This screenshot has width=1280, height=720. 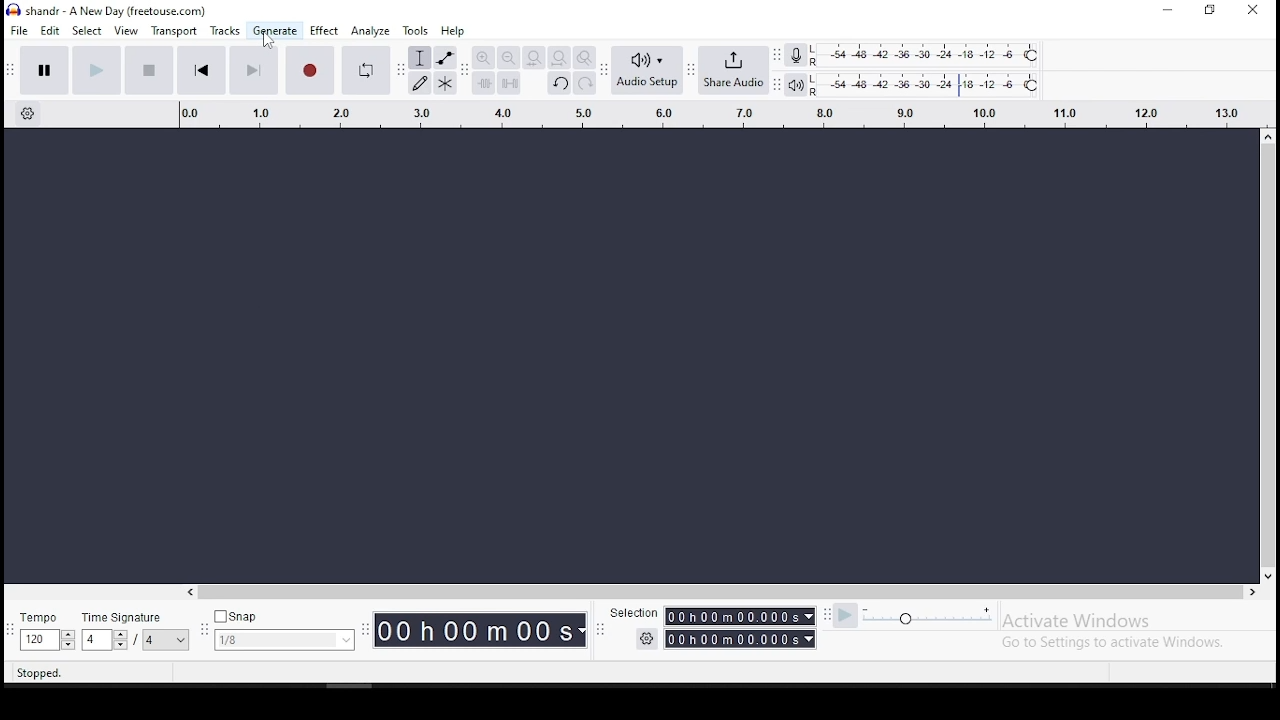 What do you see at coordinates (586, 58) in the screenshot?
I see `zoom toggle` at bounding box center [586, 58].